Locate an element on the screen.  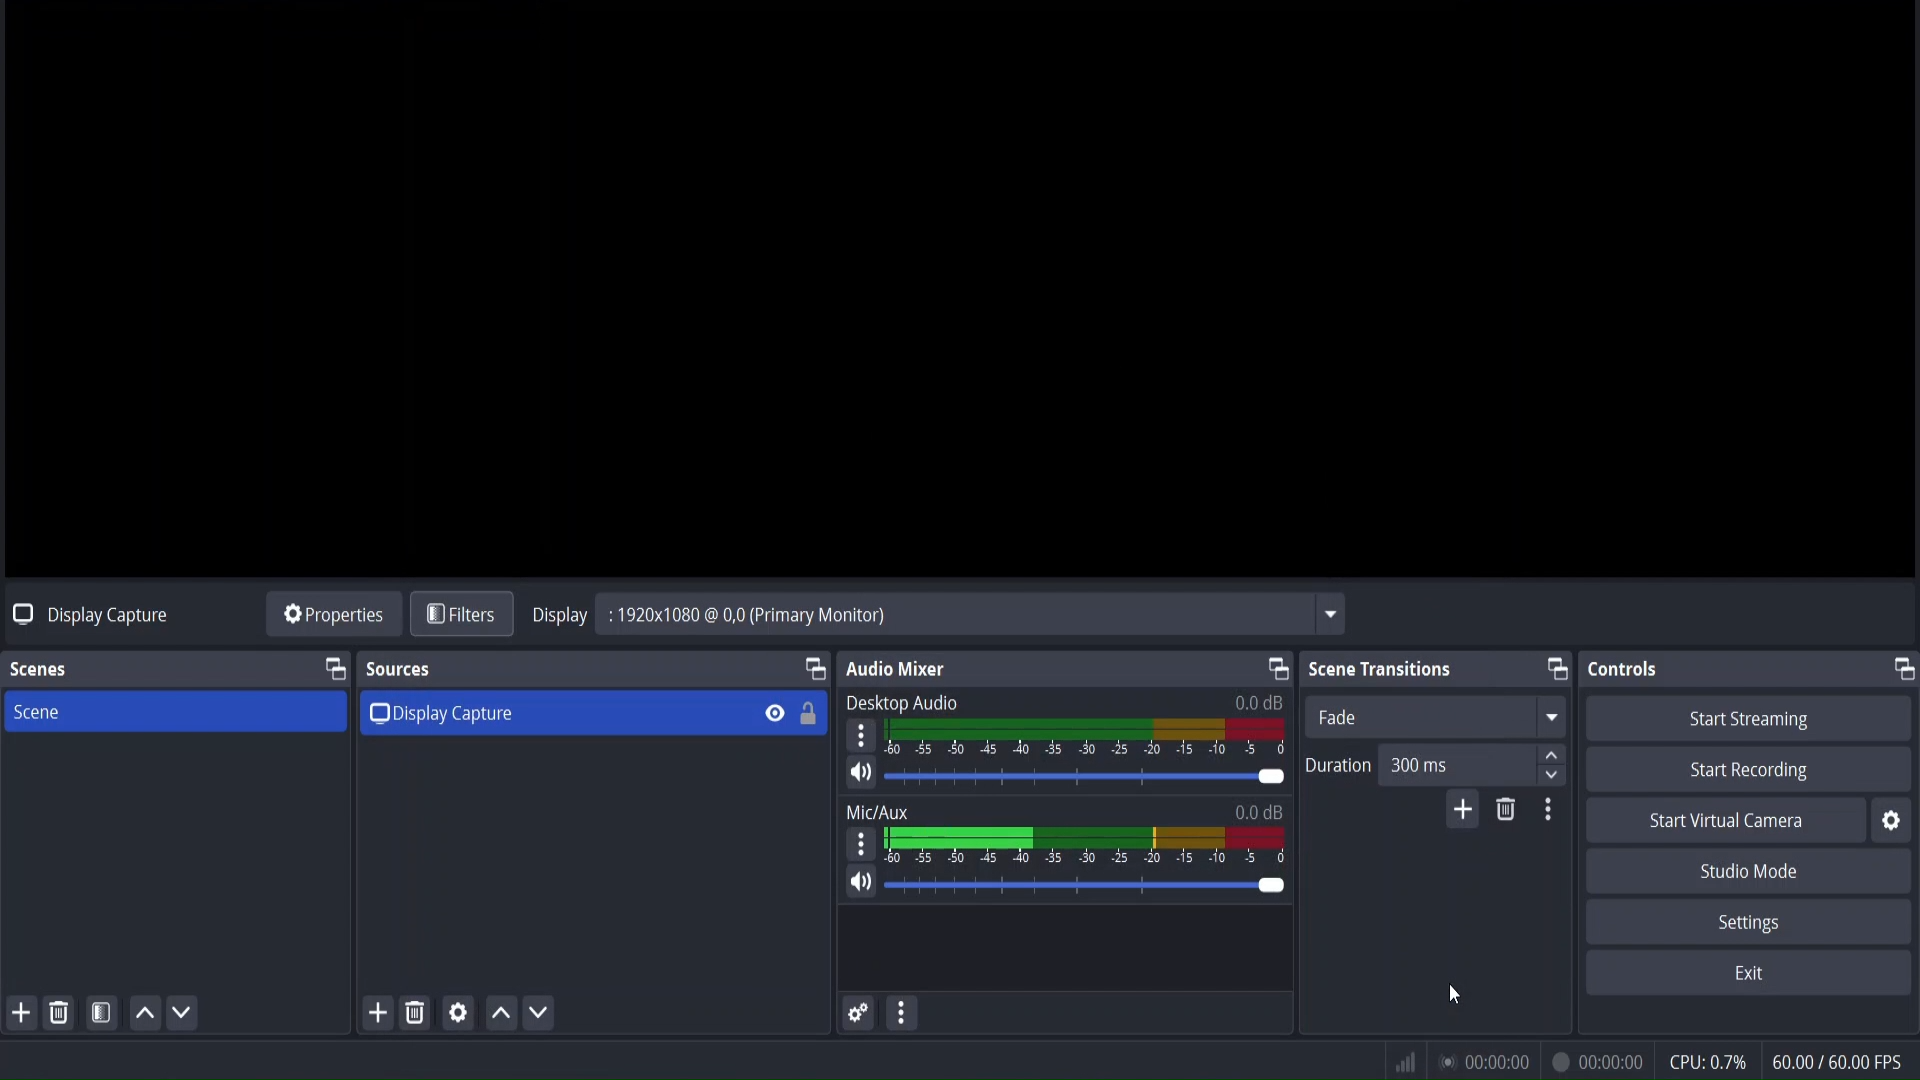
Display is located at coordinates (951, 616).